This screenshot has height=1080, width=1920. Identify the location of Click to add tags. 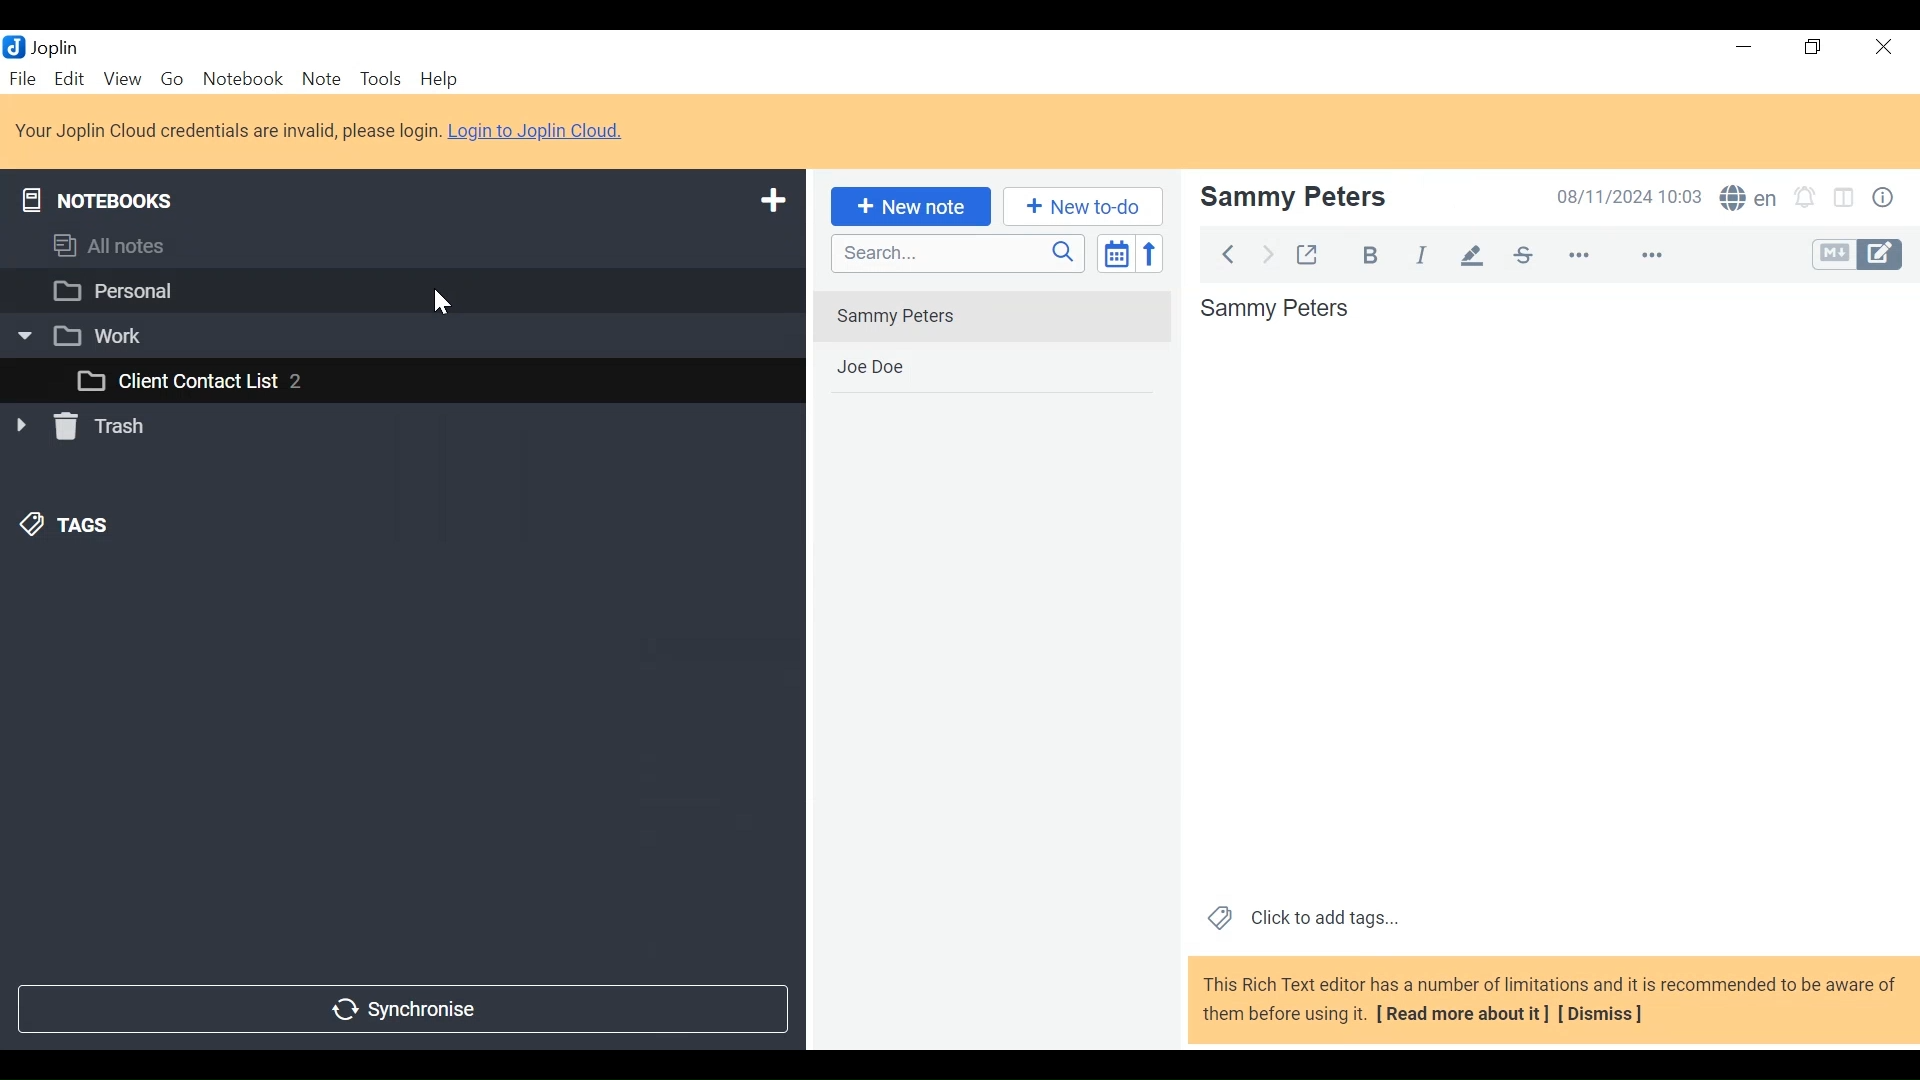
(1305, 914).